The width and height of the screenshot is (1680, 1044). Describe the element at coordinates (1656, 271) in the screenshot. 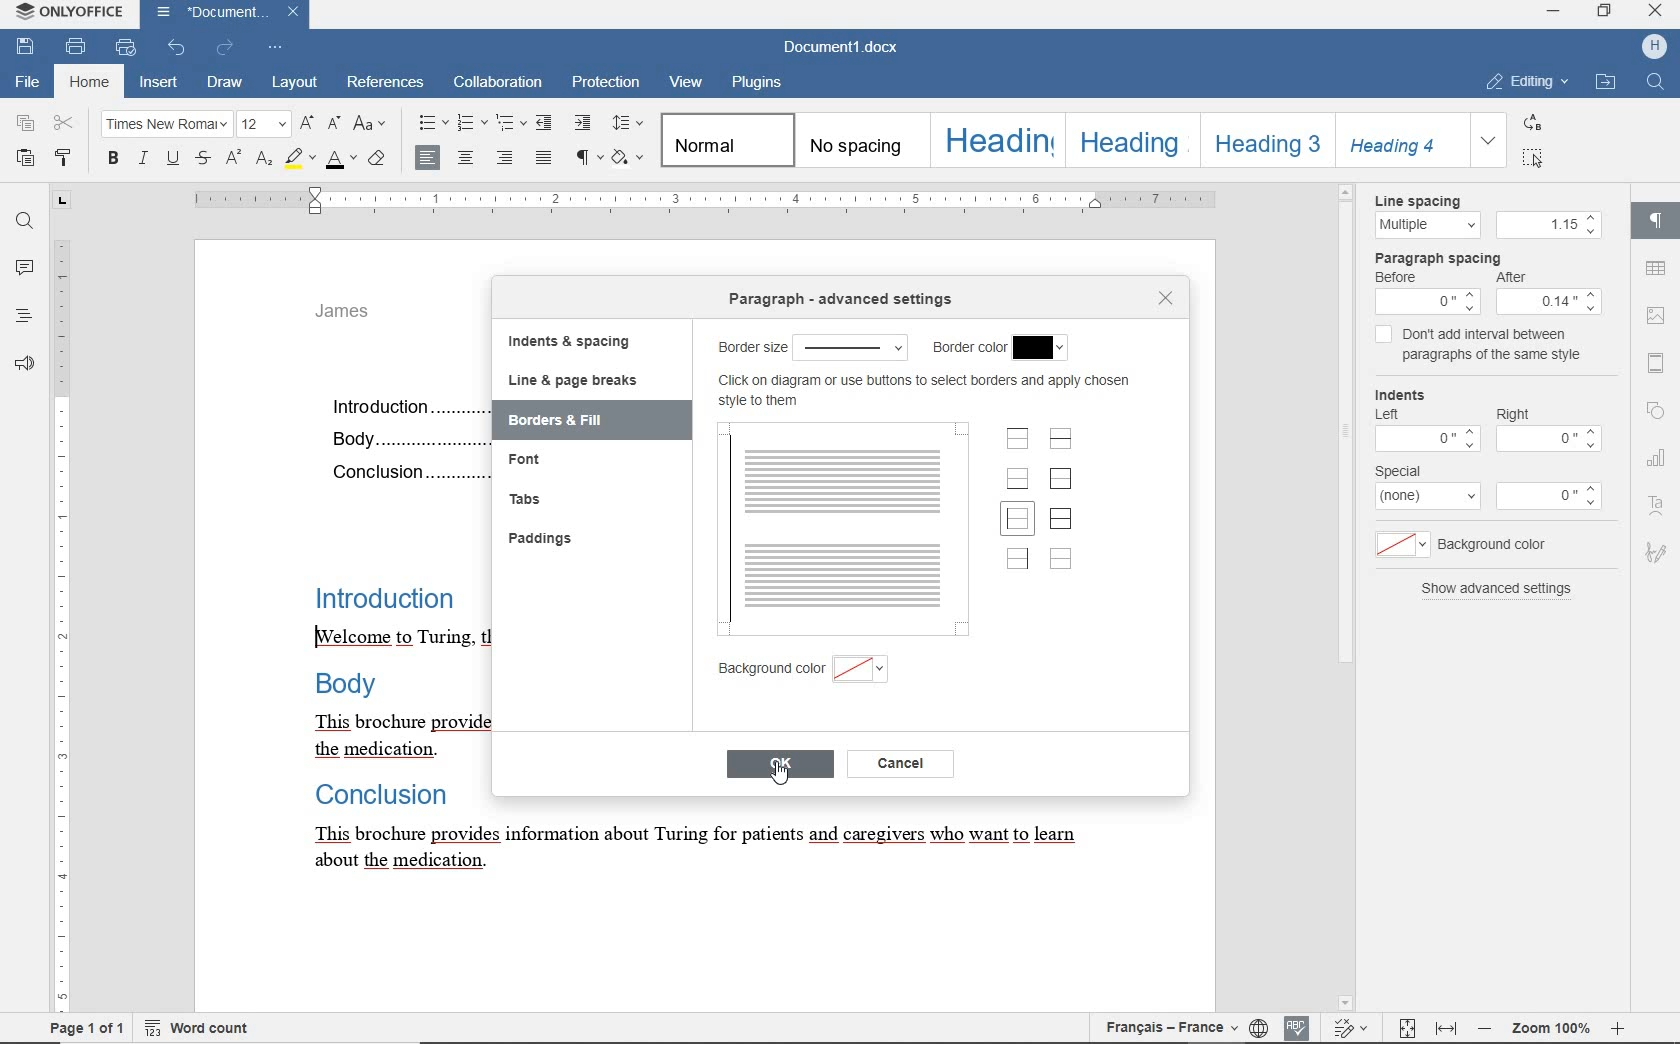

I see `table` at that location.